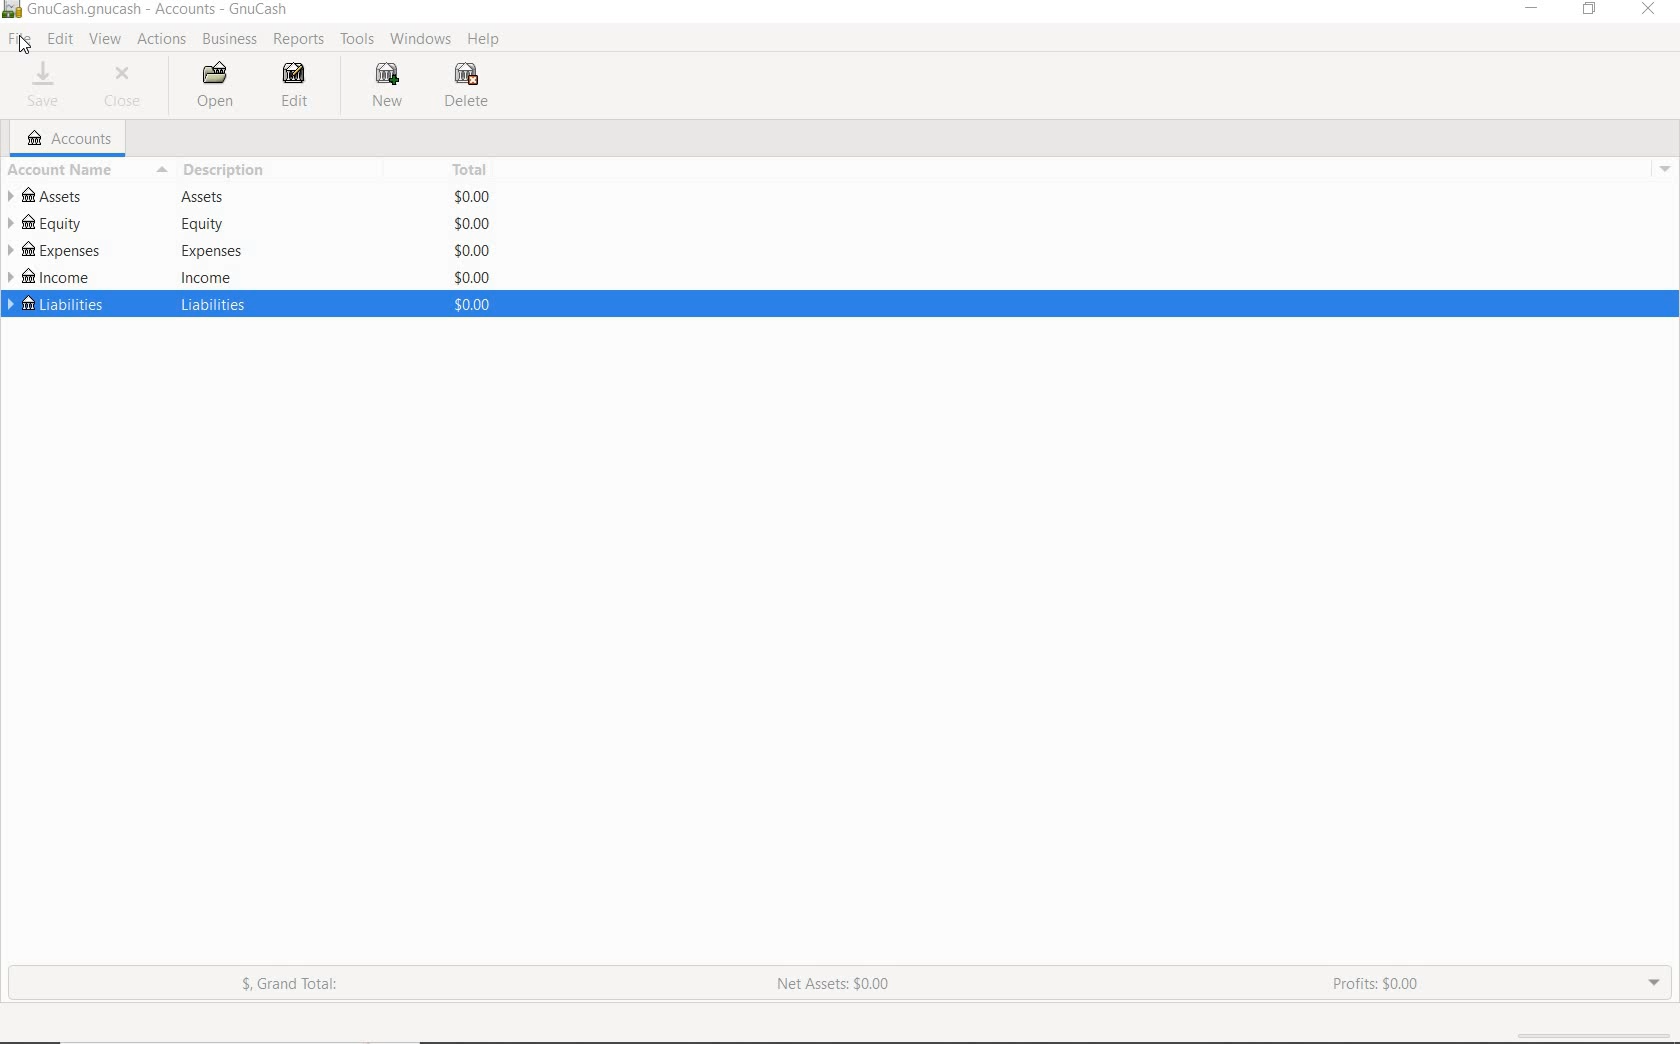 Image resolution: width=1680 pixels, height=1044 pixels. What do you see at coordinates (66, 138) in the screenshot?
I see `ACCOUNTS` at bounding box center [66, 138].